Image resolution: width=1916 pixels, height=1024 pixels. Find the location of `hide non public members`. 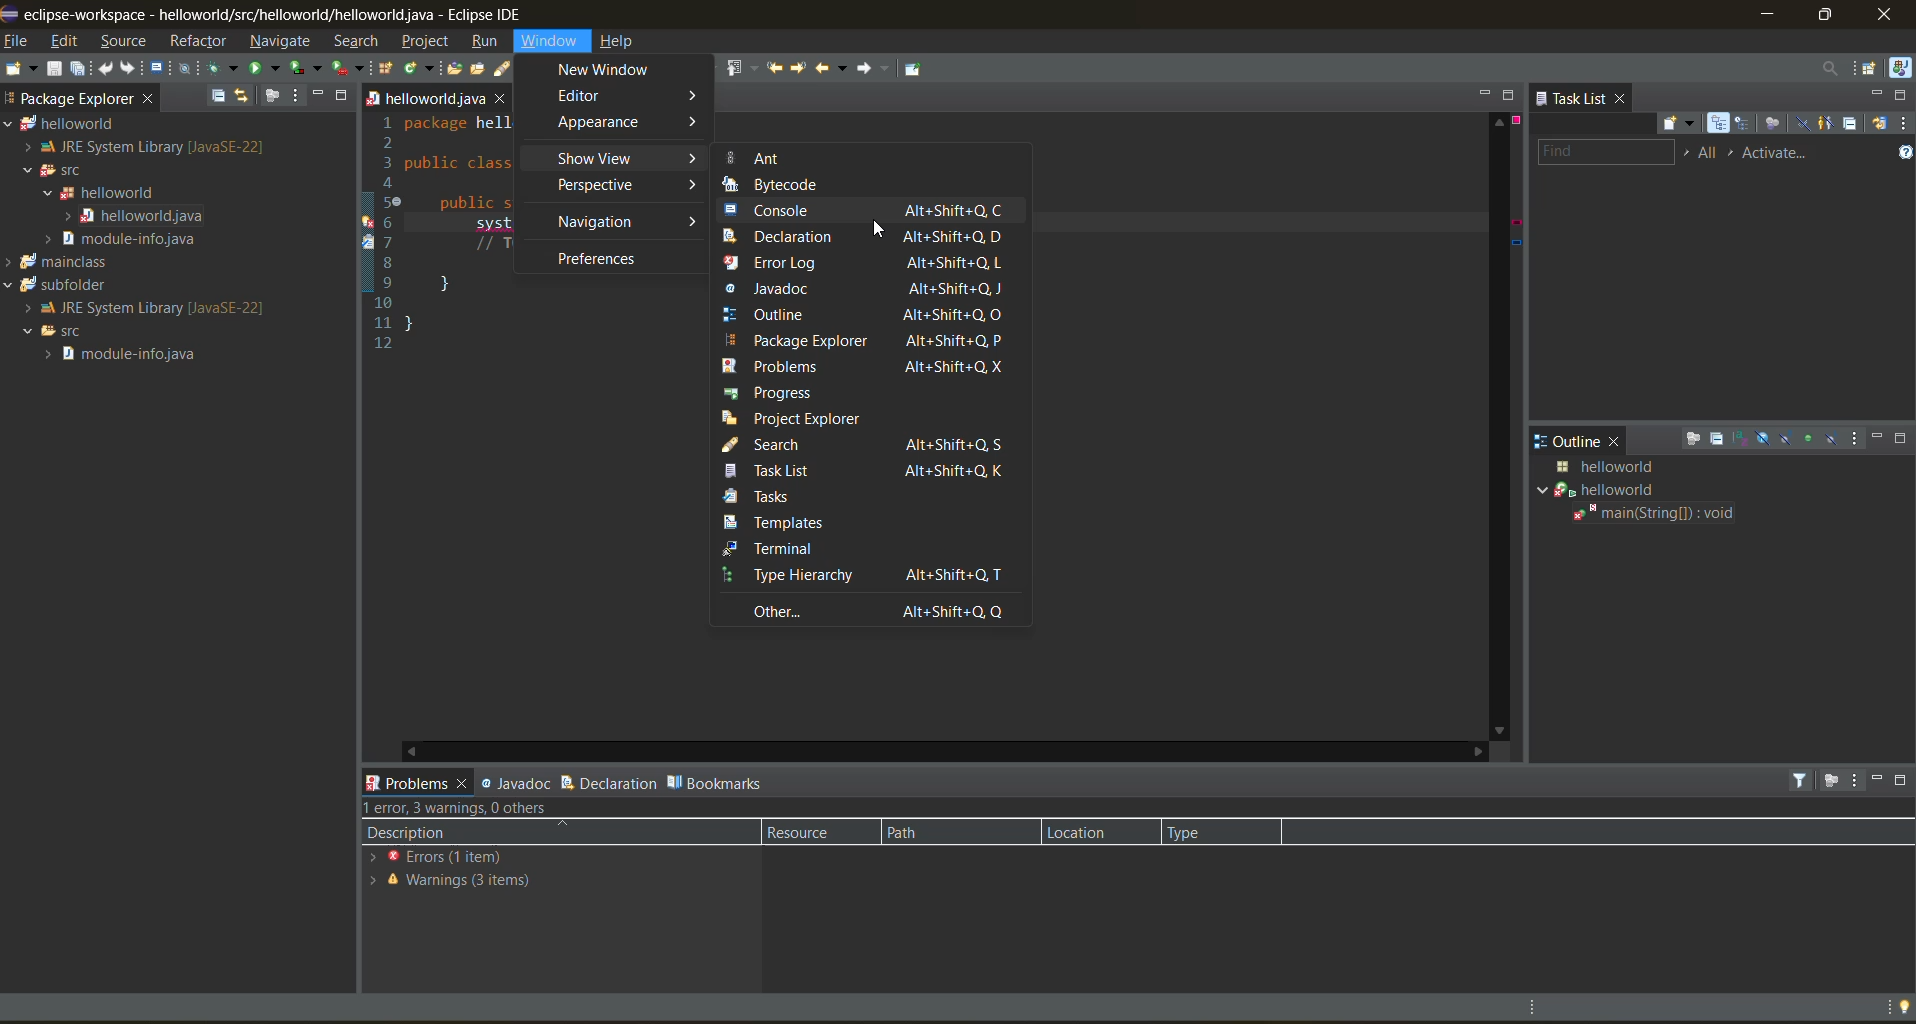

hide non public members is located at coordinates (1811, 439).